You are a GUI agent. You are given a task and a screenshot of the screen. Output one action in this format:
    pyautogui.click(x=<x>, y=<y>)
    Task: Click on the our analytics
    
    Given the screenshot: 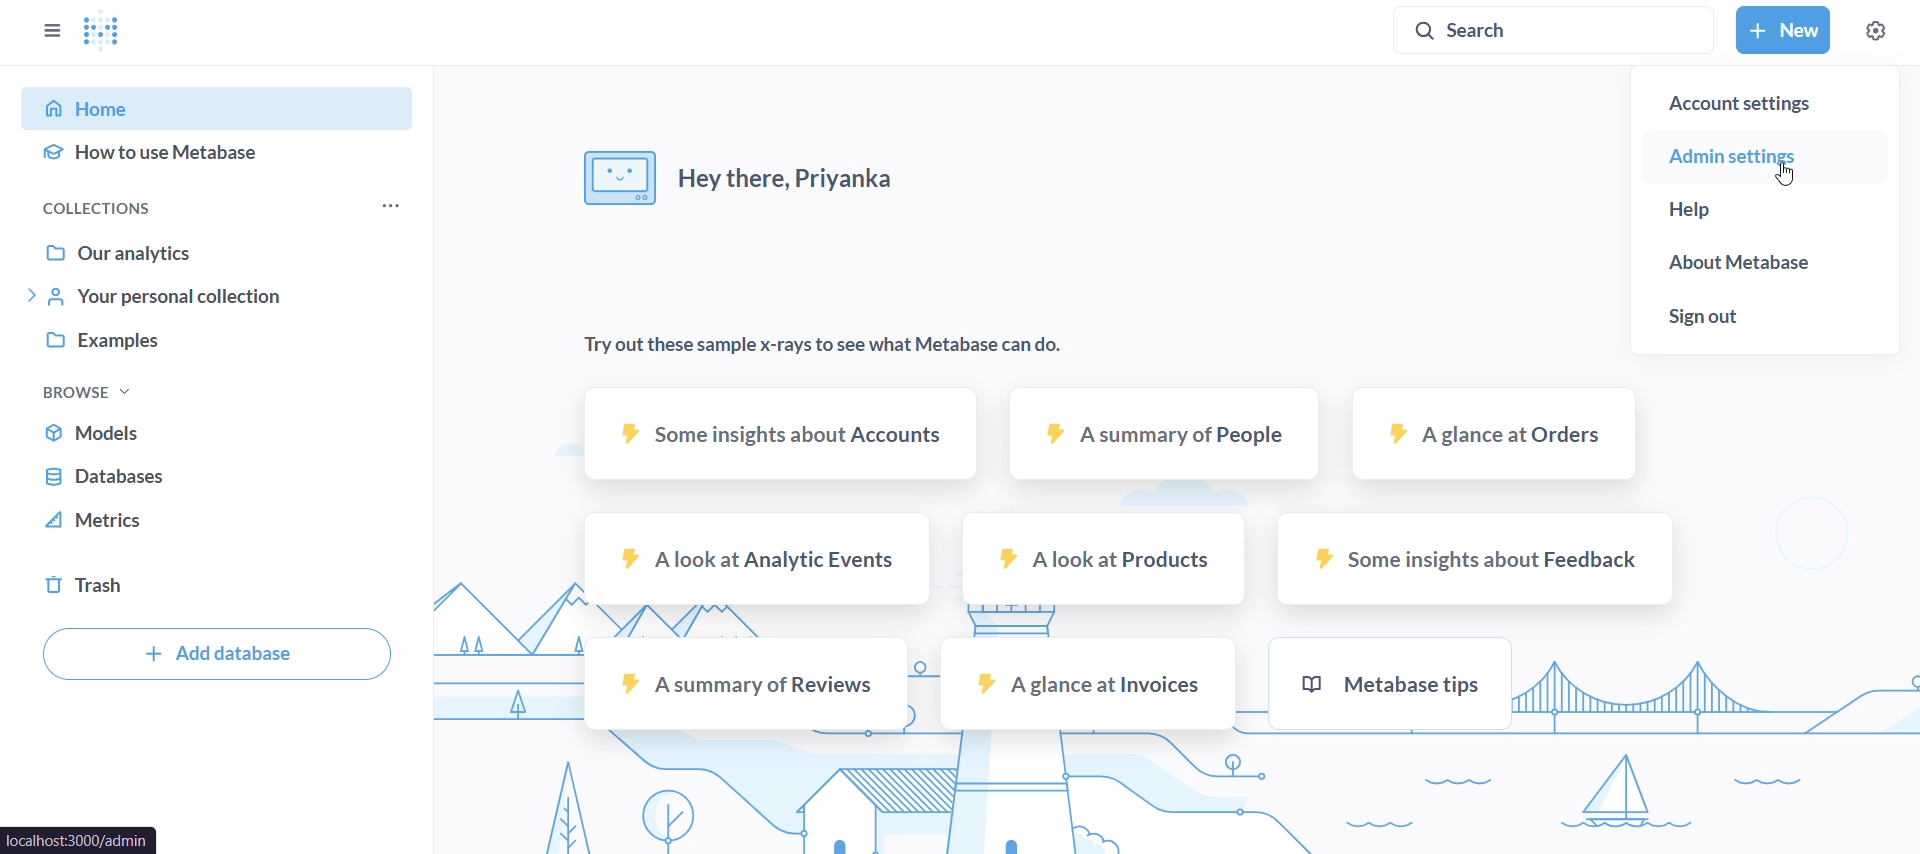 What is the action you would take?
    pyautogui.click(x=219, y=253)
    